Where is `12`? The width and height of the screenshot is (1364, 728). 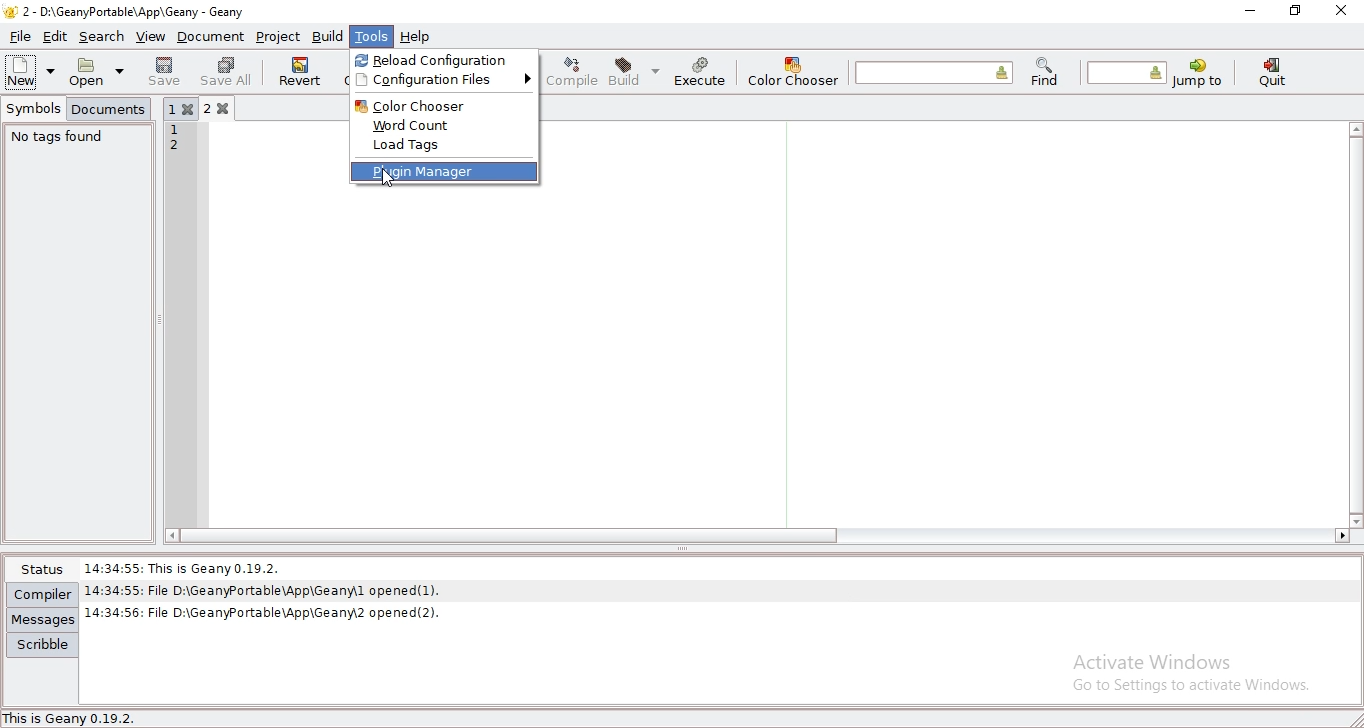
12 is located at coordinates (176, 142).